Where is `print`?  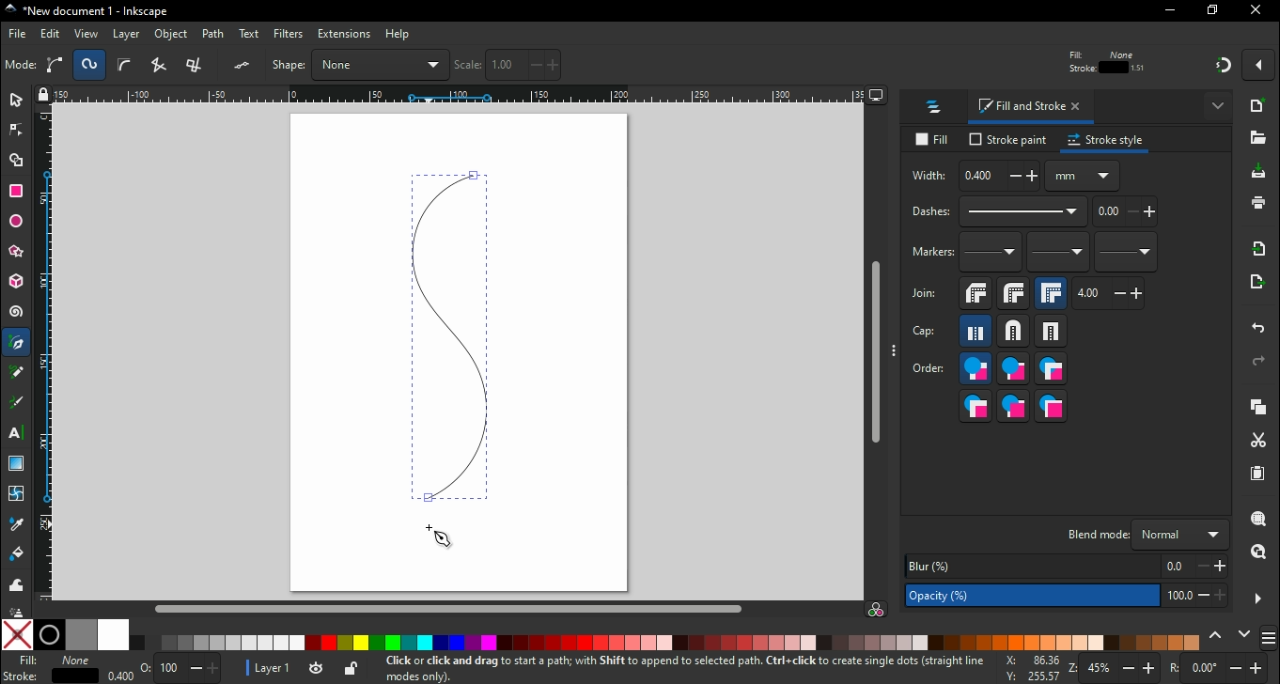 print is located at coordinates (1260, 203).